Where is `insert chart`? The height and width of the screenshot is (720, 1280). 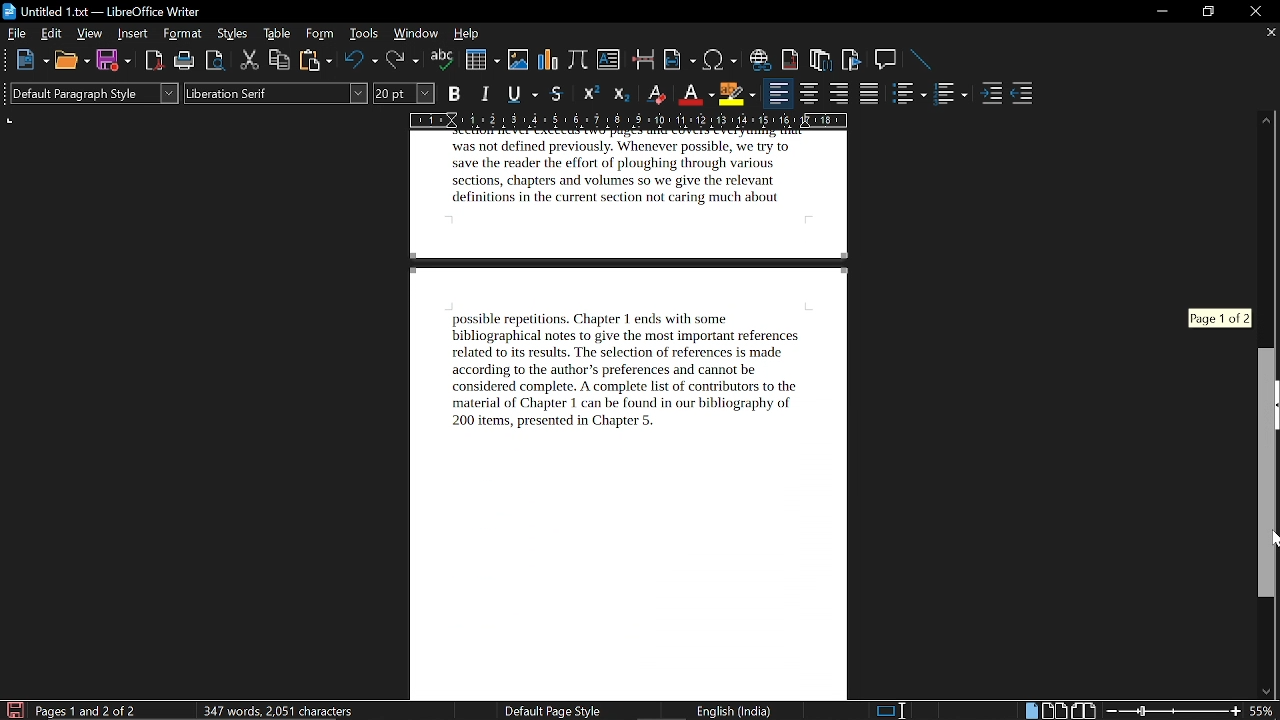
insert chart is located at coordinates (549, 62).